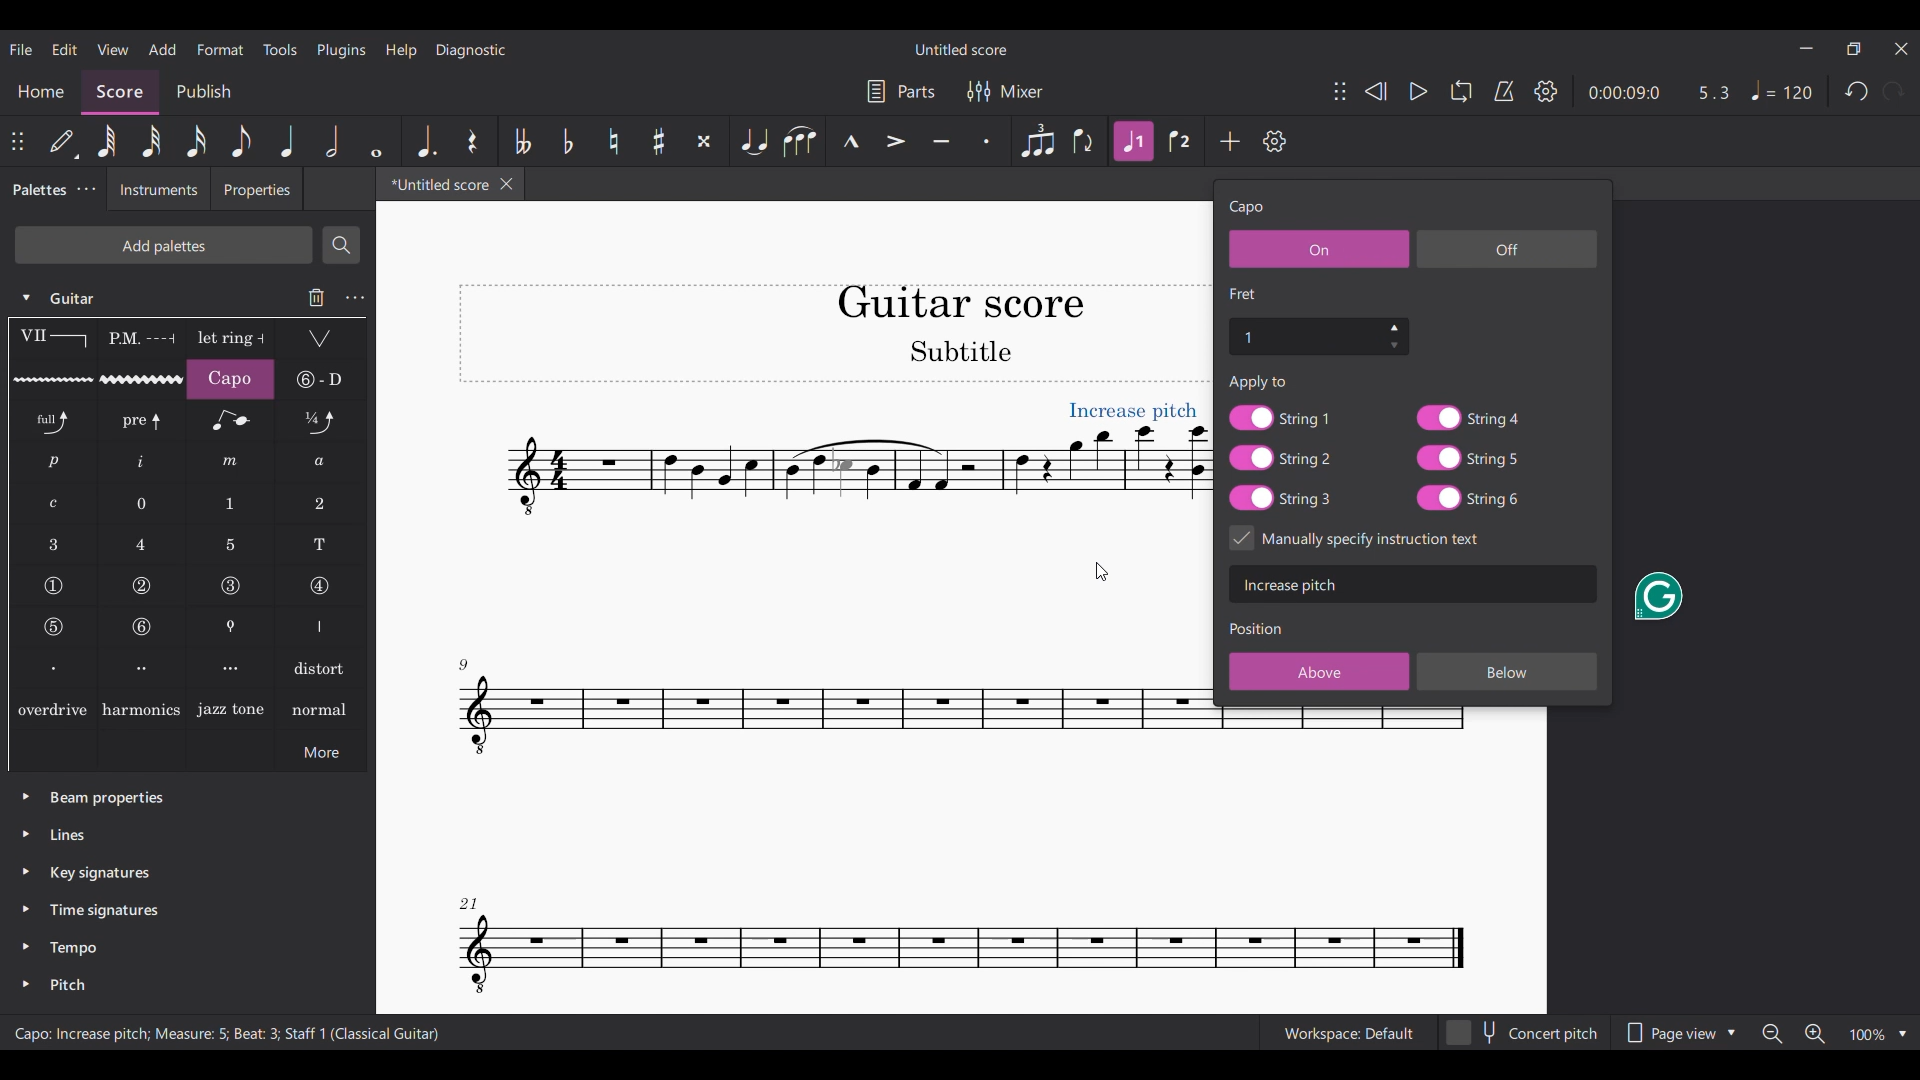 The height and width of the screenshot is (1080, 1920). I want to click on Flip direction, so click(1085, 141).